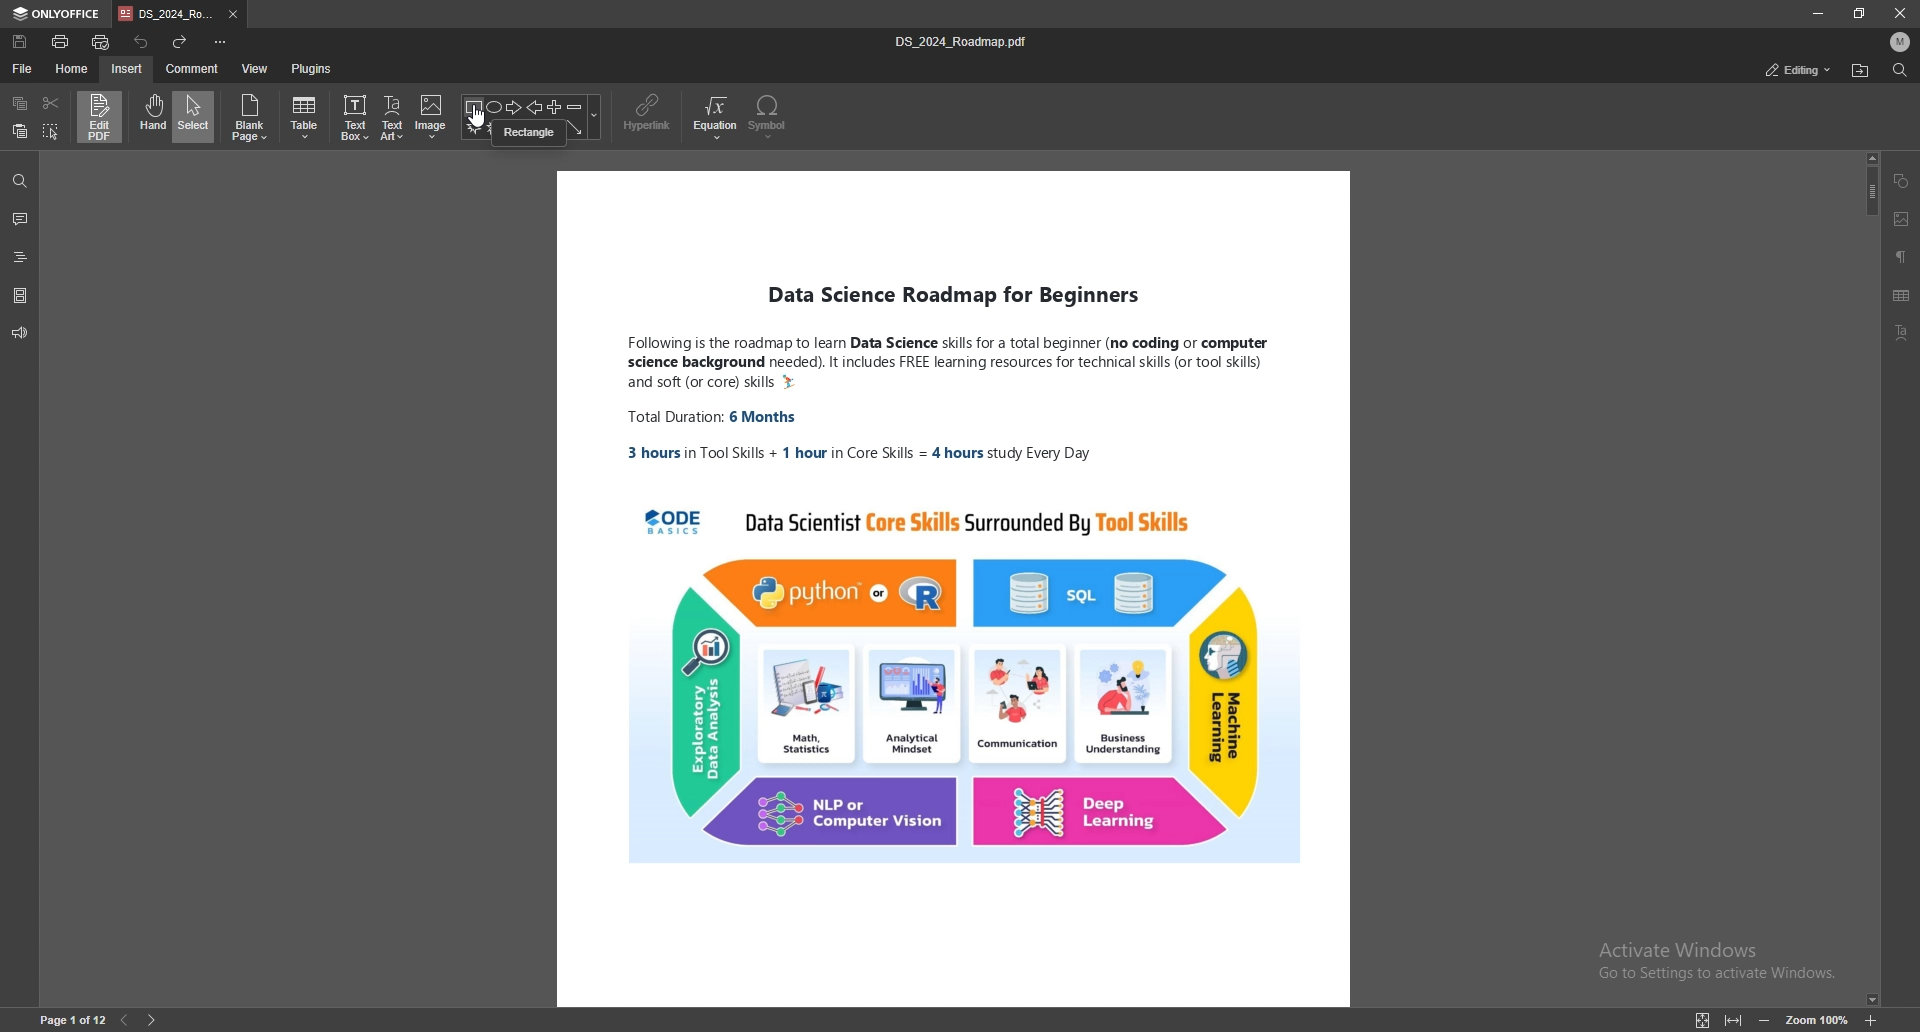 This screenshot has height=1032, width=1920. Describe the element at coordinates (153, 1020) in the screenshot. I see `next page` at that location.